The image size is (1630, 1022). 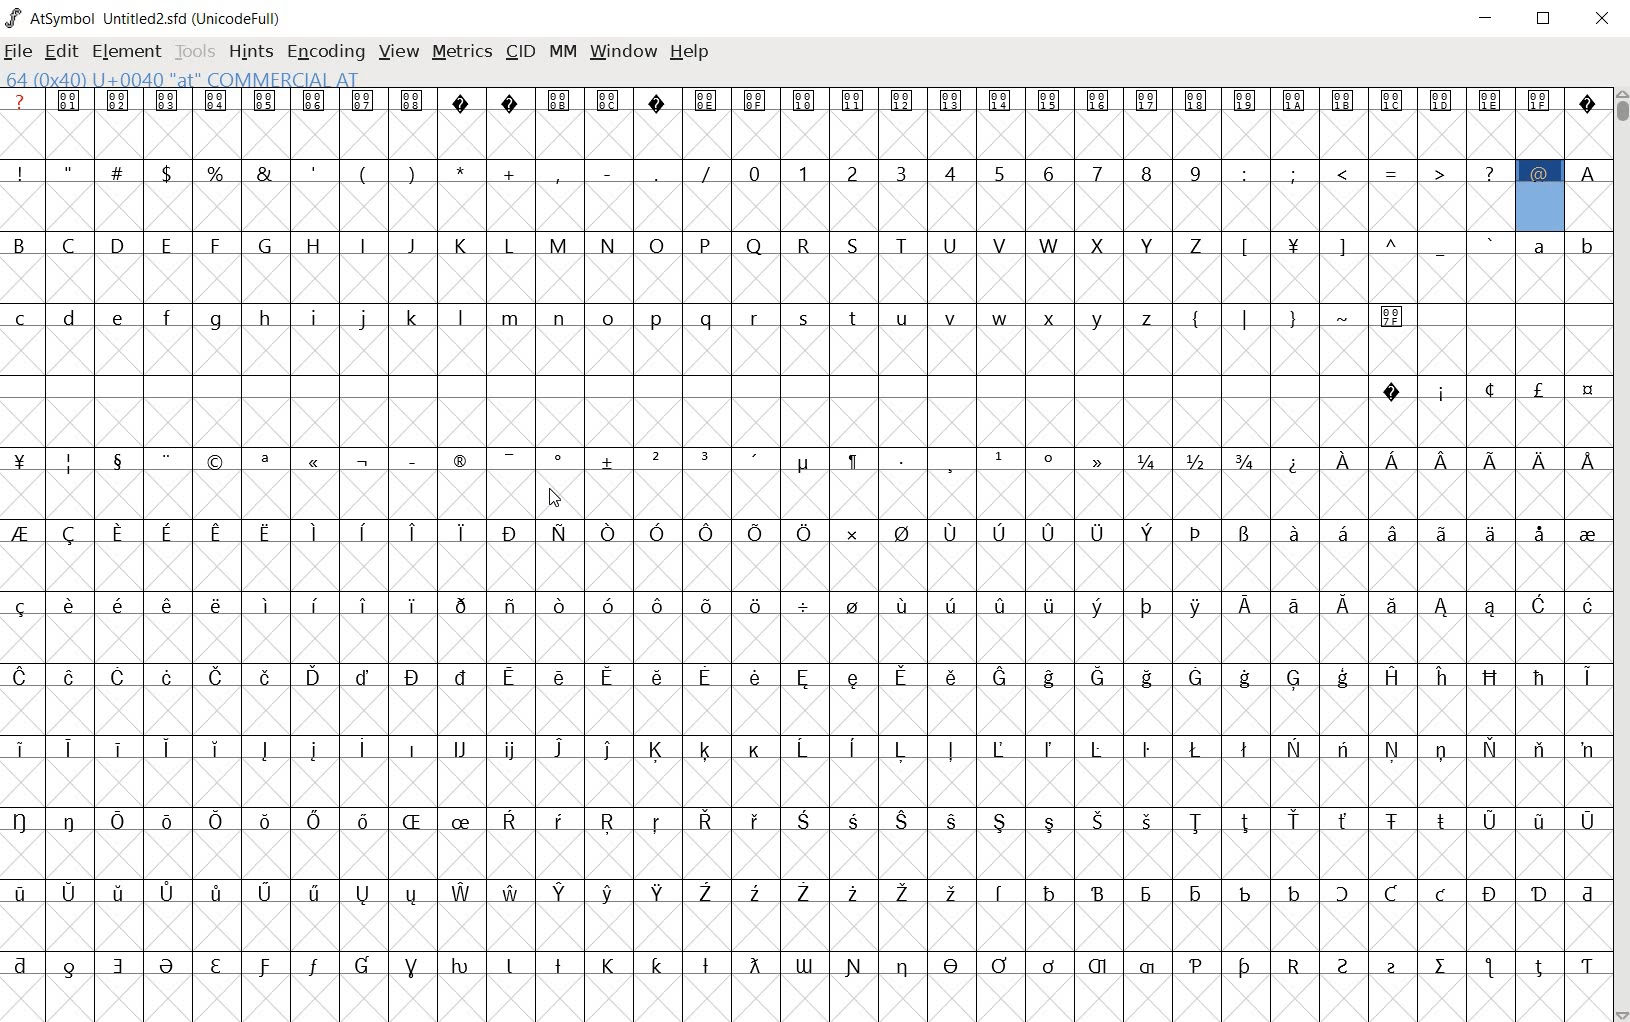 I want to click on selected glyph slot, so click(x=1538, y=207).